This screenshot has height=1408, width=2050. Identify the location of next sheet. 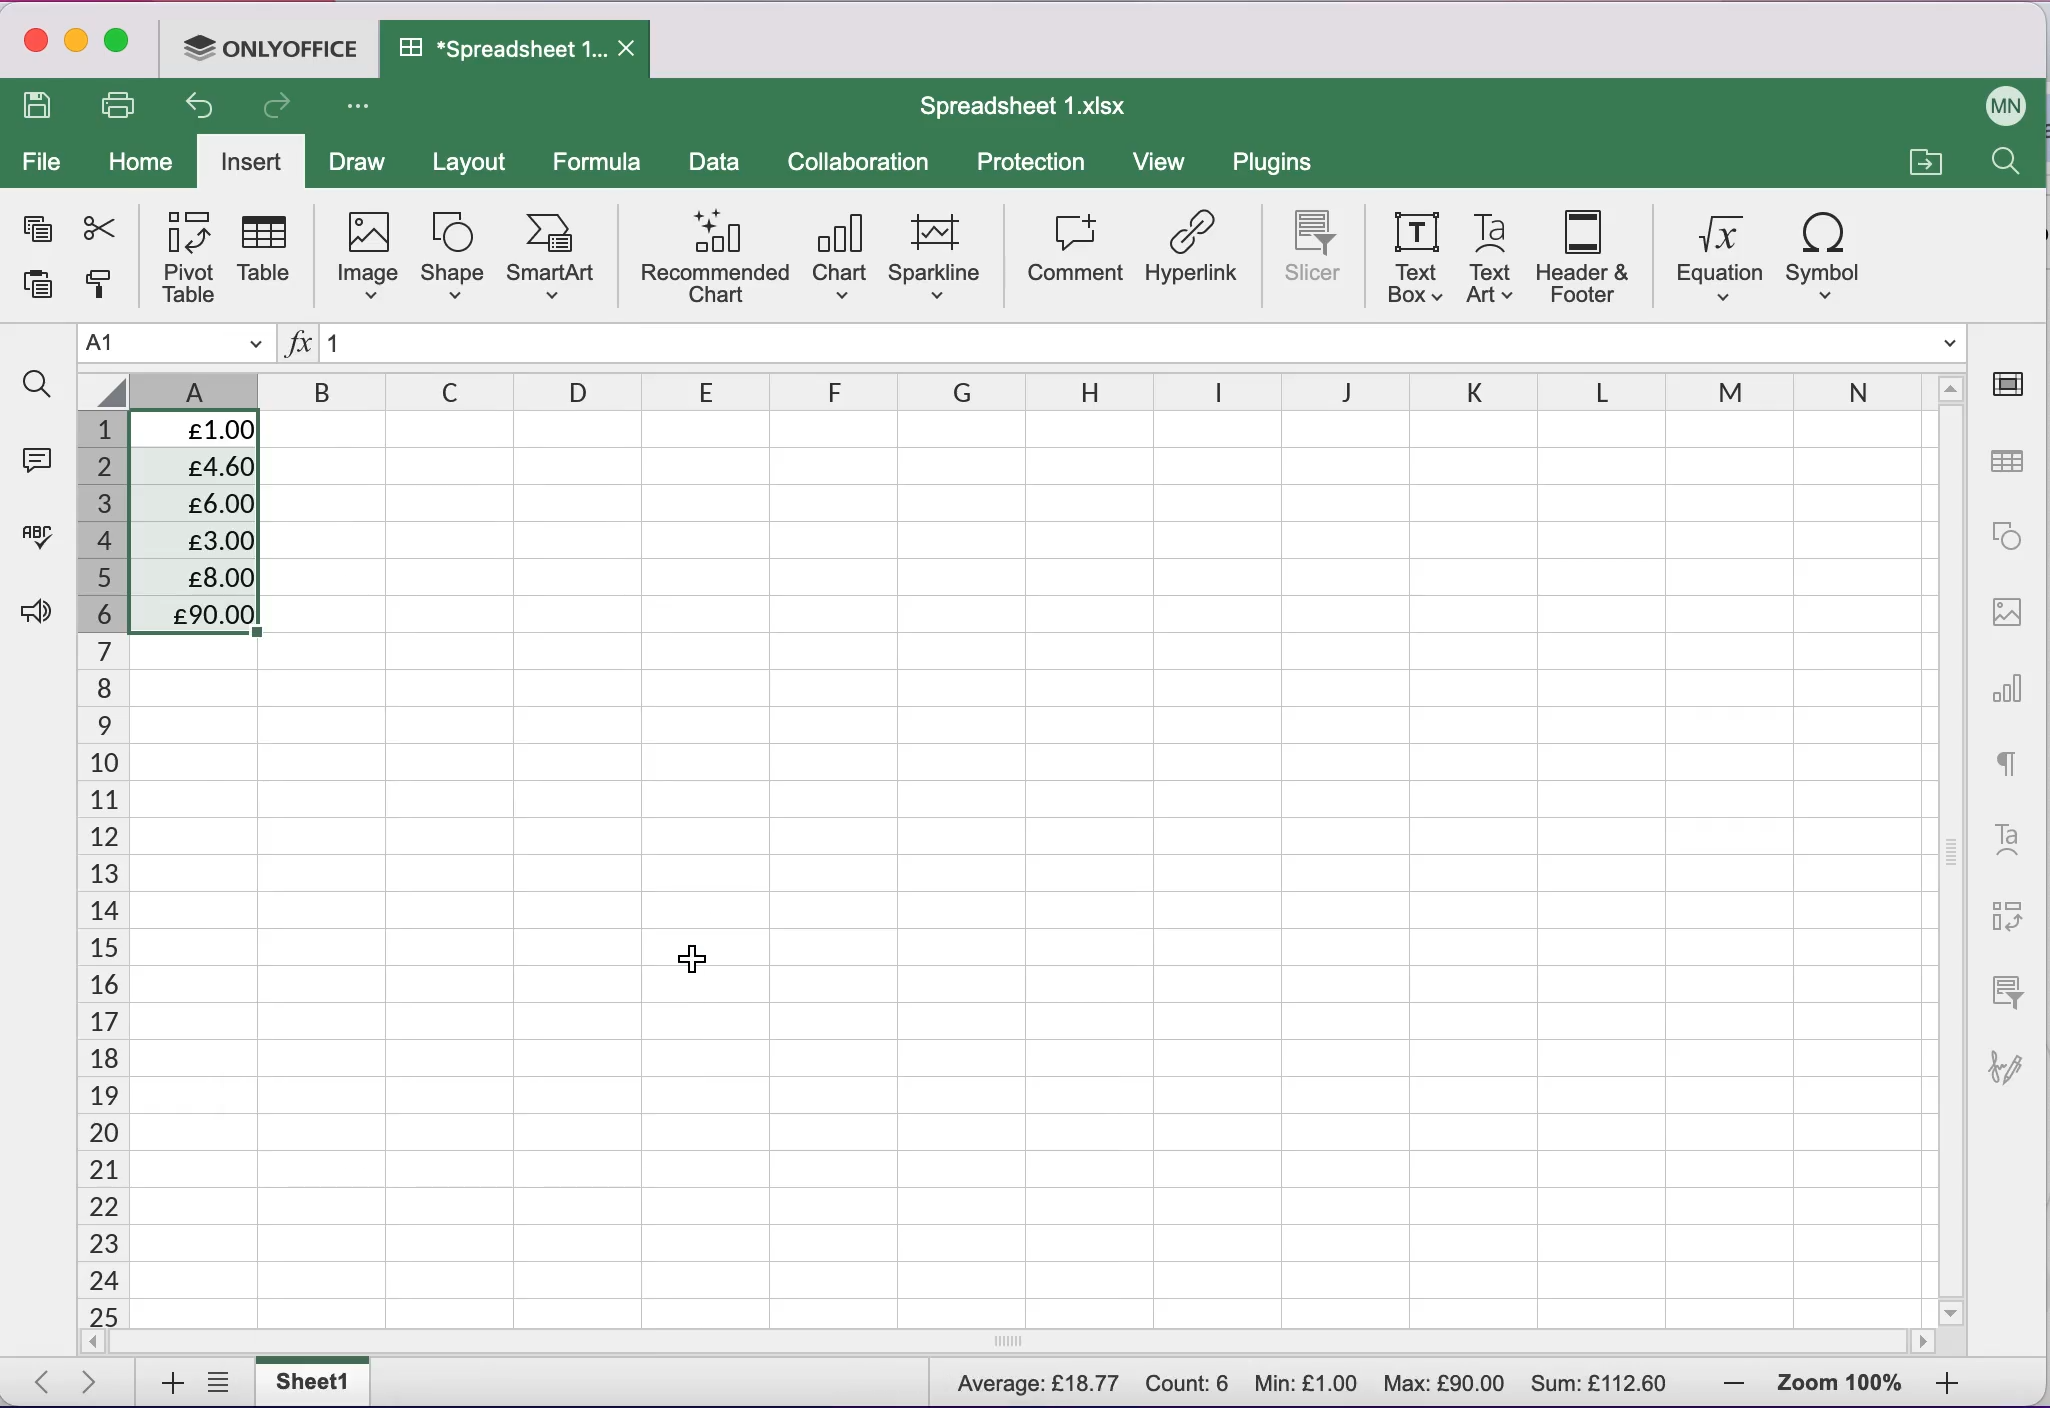
(88, 1385).